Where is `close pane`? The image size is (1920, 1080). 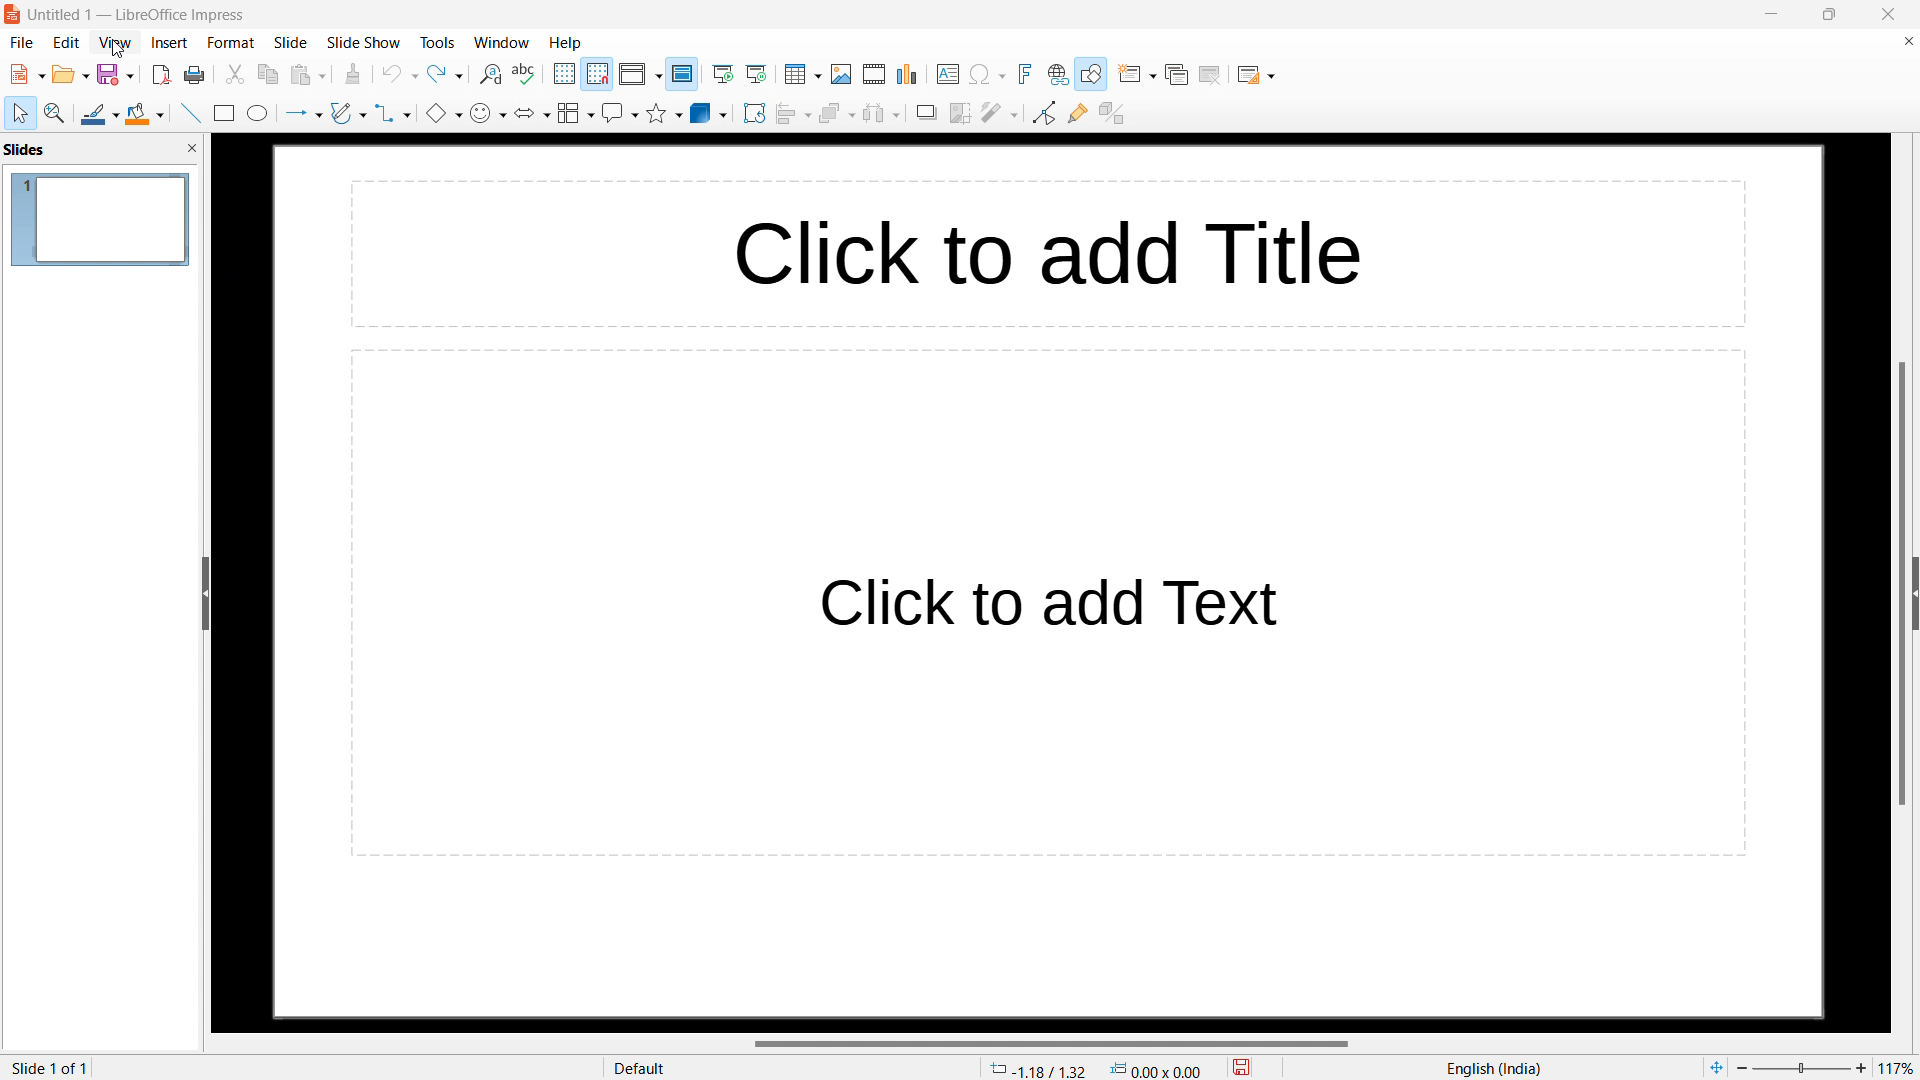
close pane is located at coordinates (192, 149).